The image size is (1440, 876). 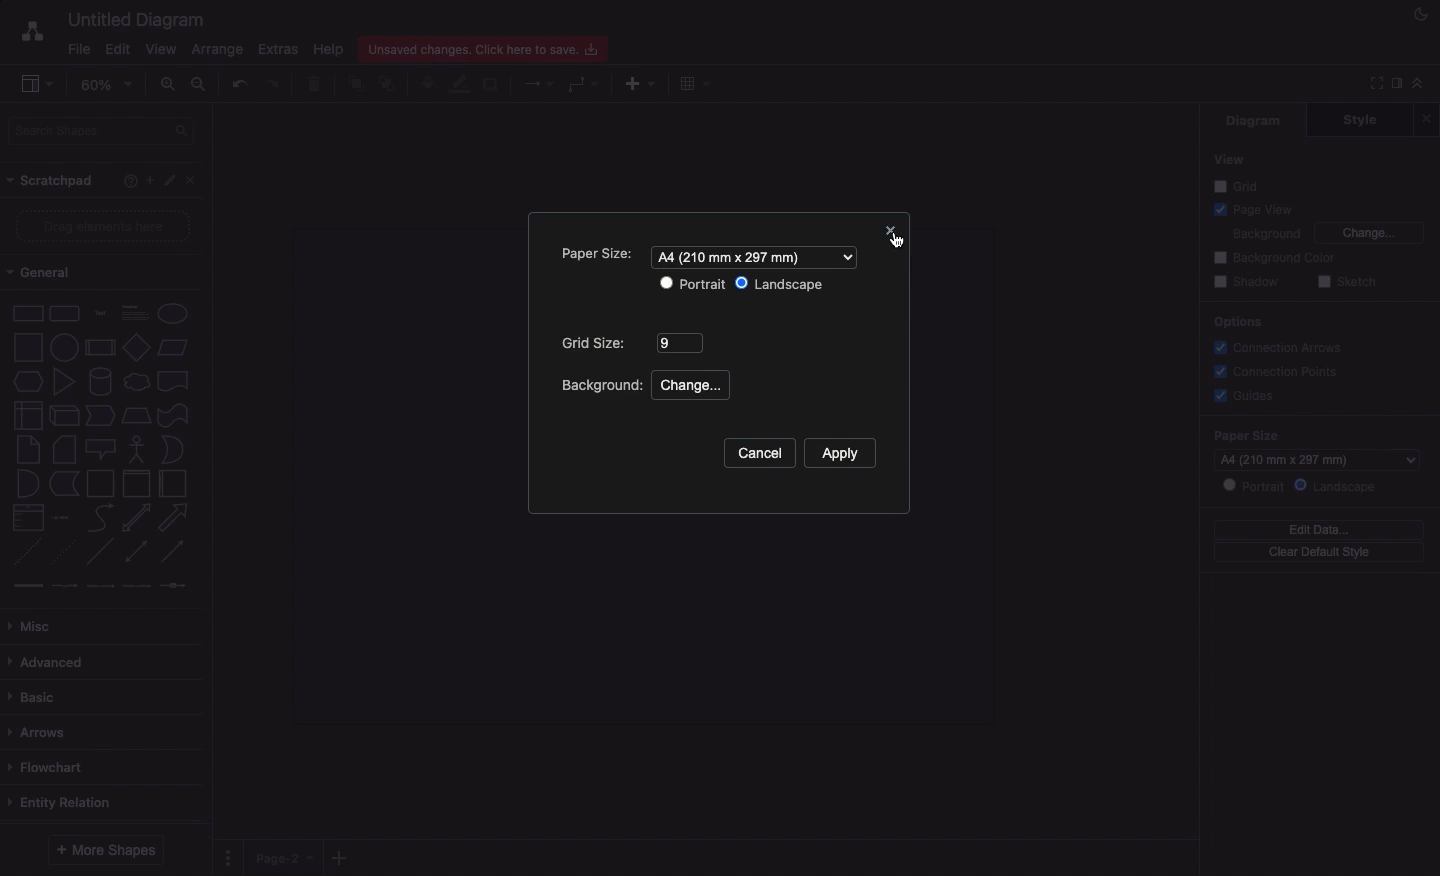 What do you see at coordinates (118, 48) in the screenshot?
I see `Edit` at bounding box center [118, 48].